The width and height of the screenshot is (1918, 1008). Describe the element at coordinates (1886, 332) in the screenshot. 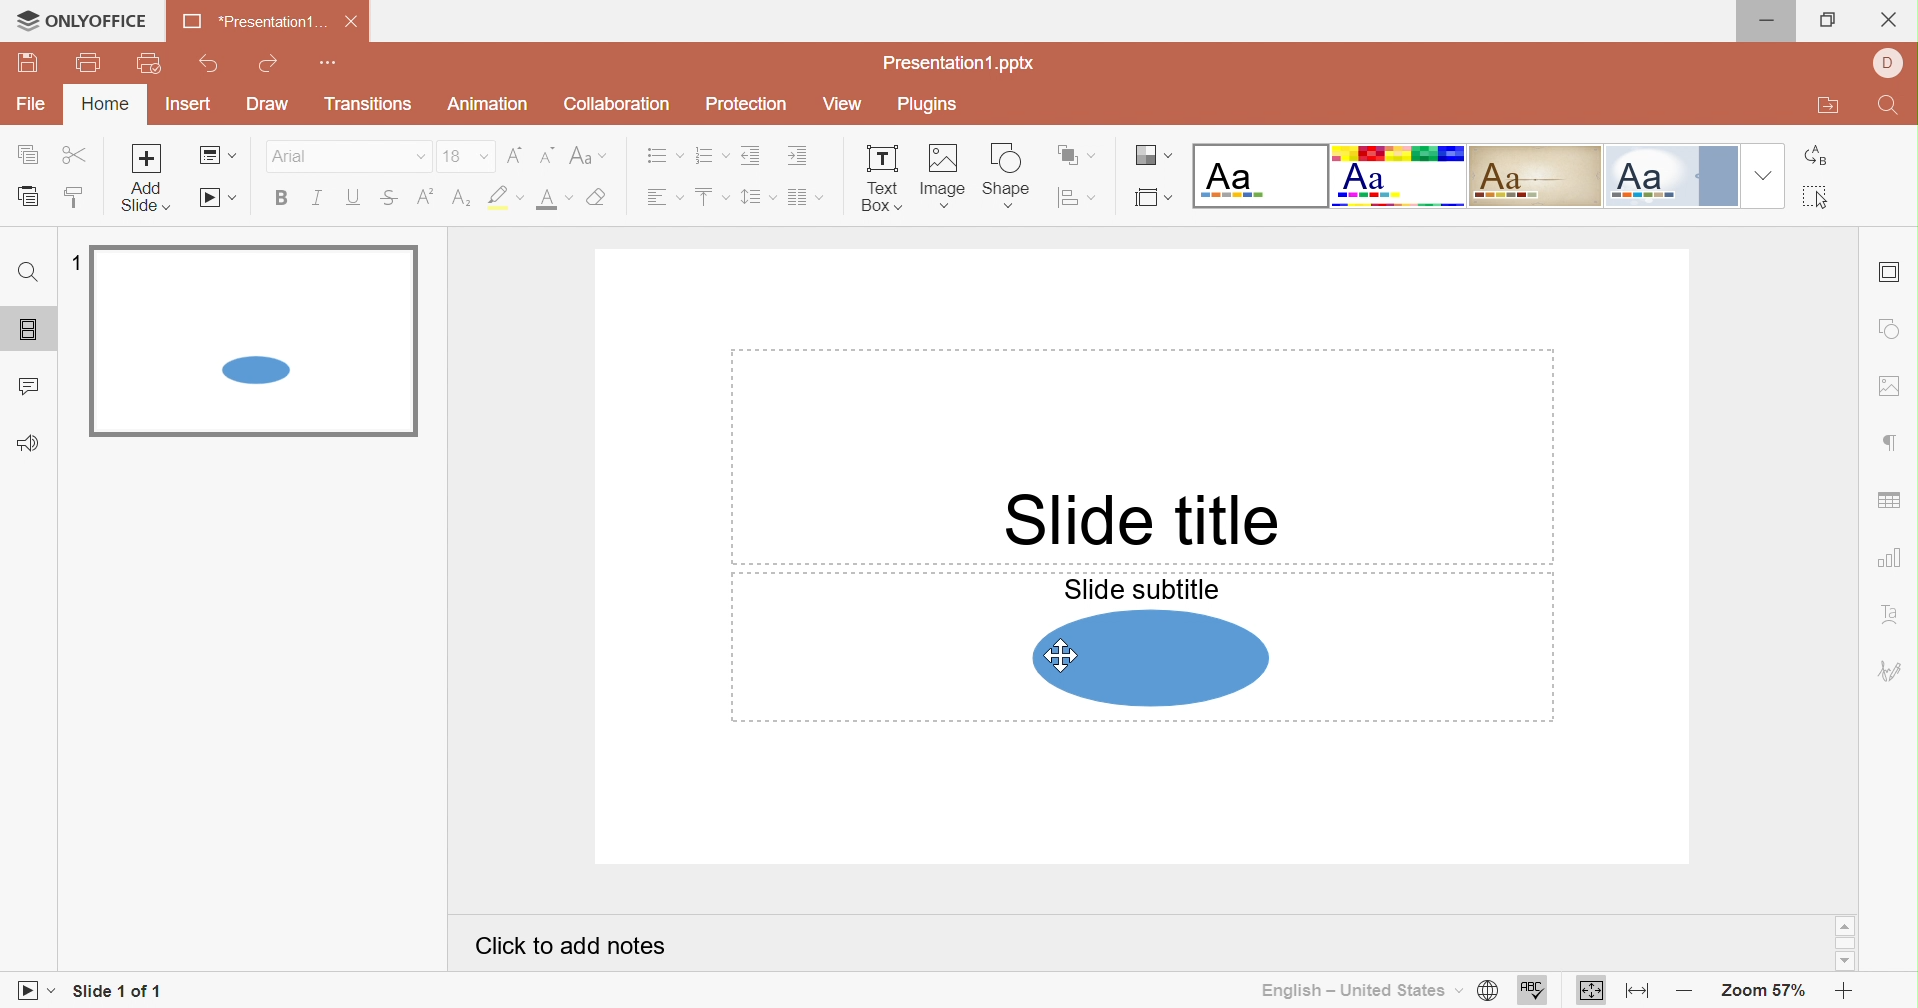

I see `Shape settings` at that location.